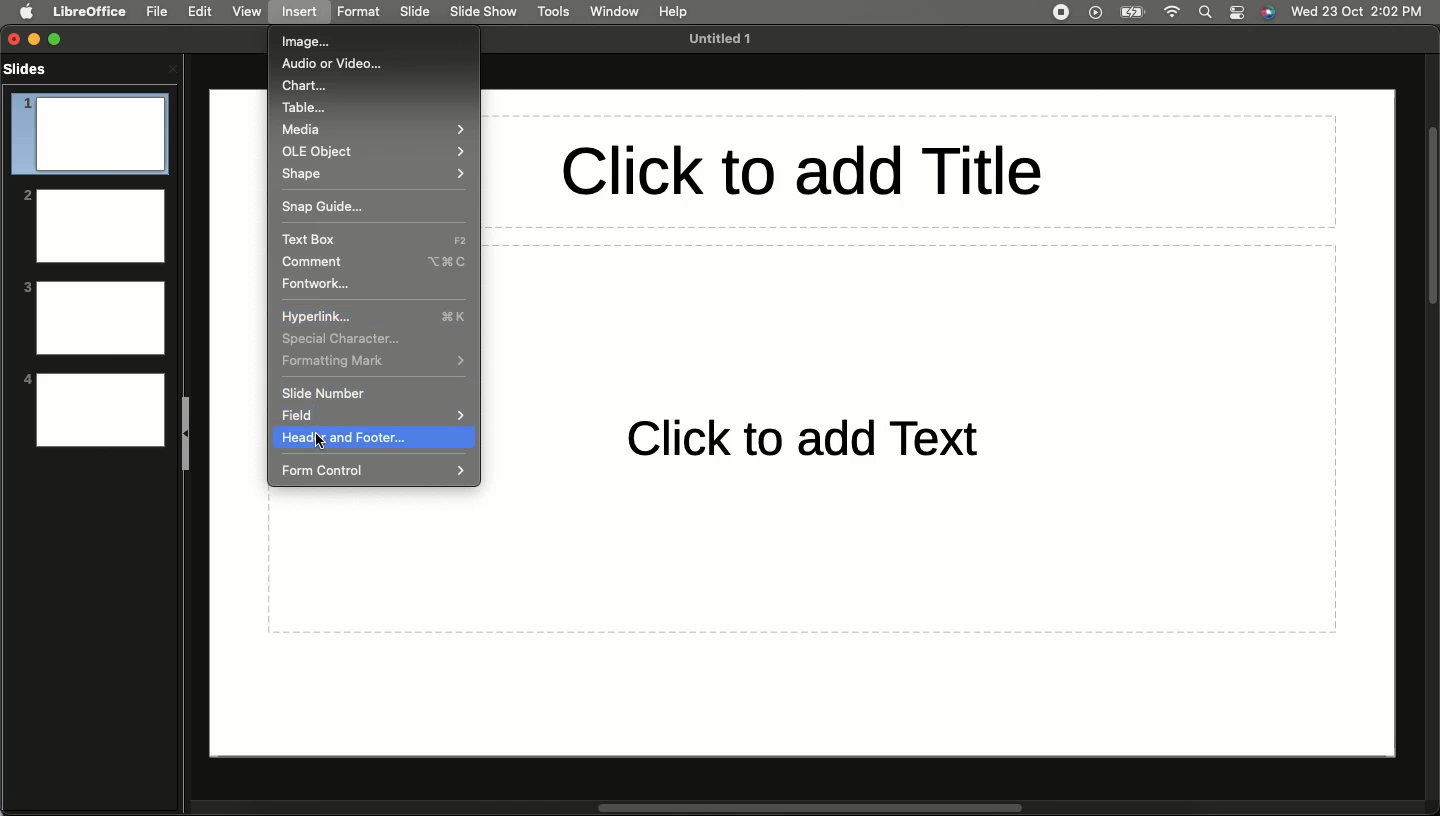  I want to click on Video player, so click(1094, 14).